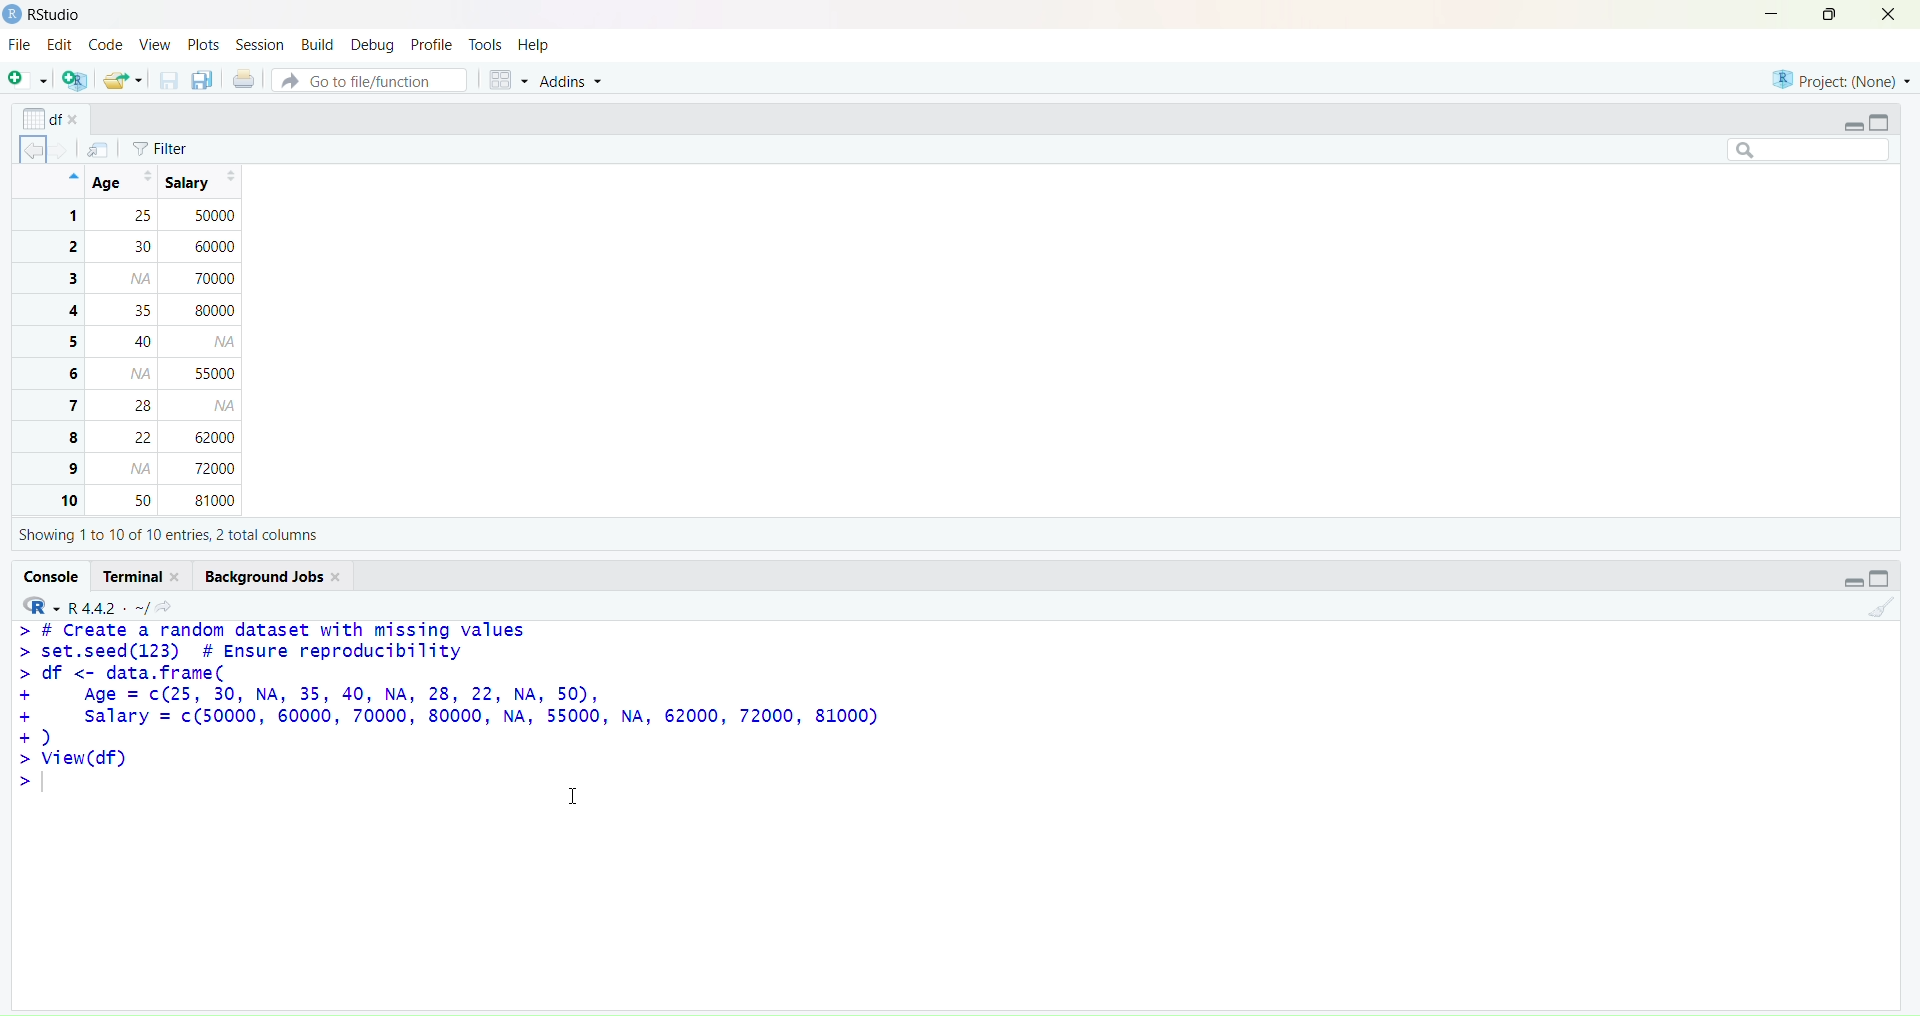 This screenshot has height=1016, width=1920. I want to click on edit, so click(61, 45).